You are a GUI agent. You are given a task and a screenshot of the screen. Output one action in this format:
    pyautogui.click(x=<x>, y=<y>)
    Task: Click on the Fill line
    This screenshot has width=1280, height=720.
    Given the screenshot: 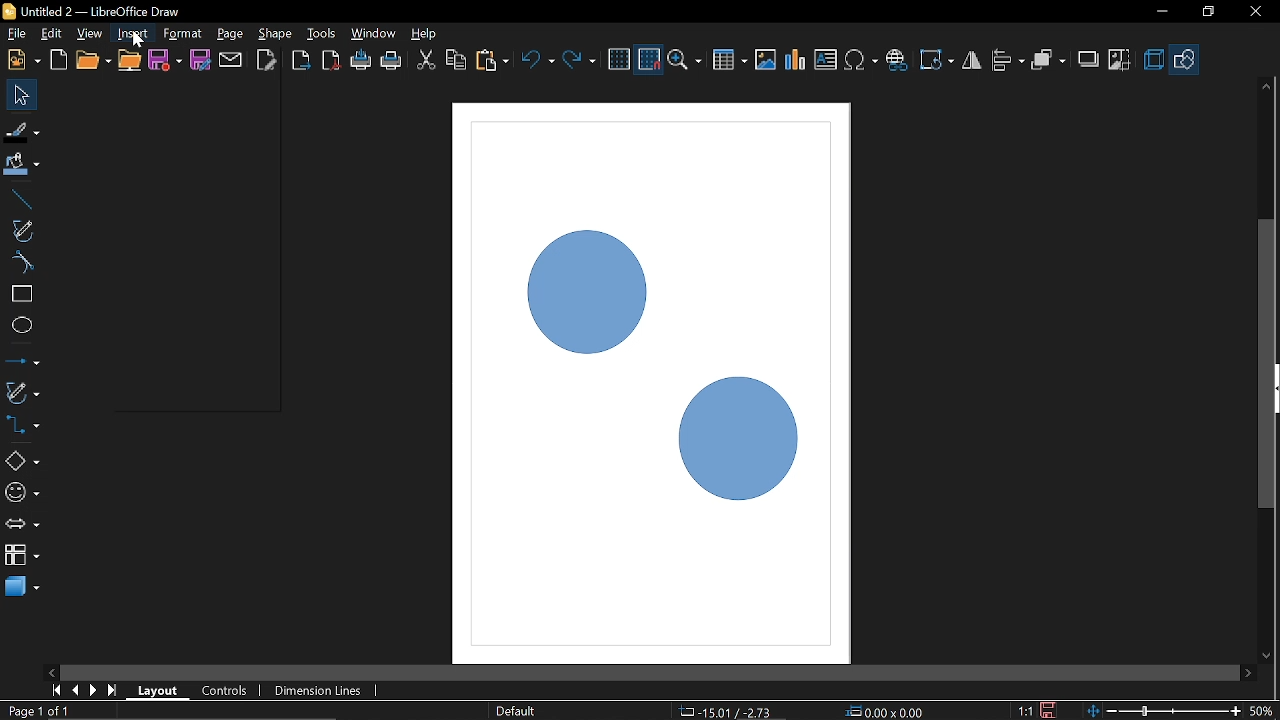 What is the action you would take?
    pyautogui.click(x=22, y=132)
    